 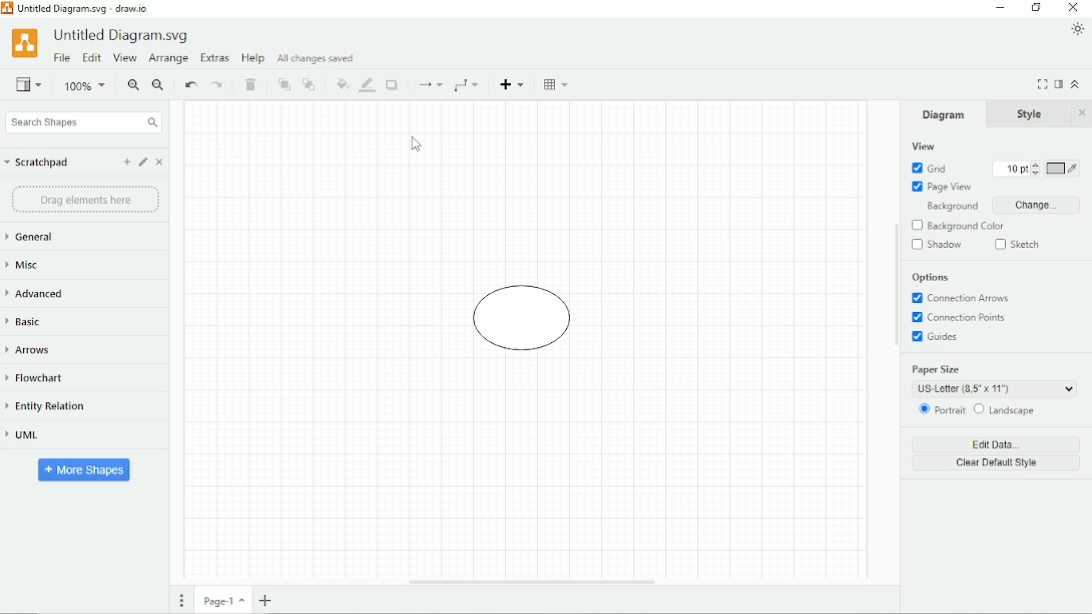 What do you see at coordinates (1017, 169) in the screenshot?
I see `Grid size` at bounding box center [1017, 169].